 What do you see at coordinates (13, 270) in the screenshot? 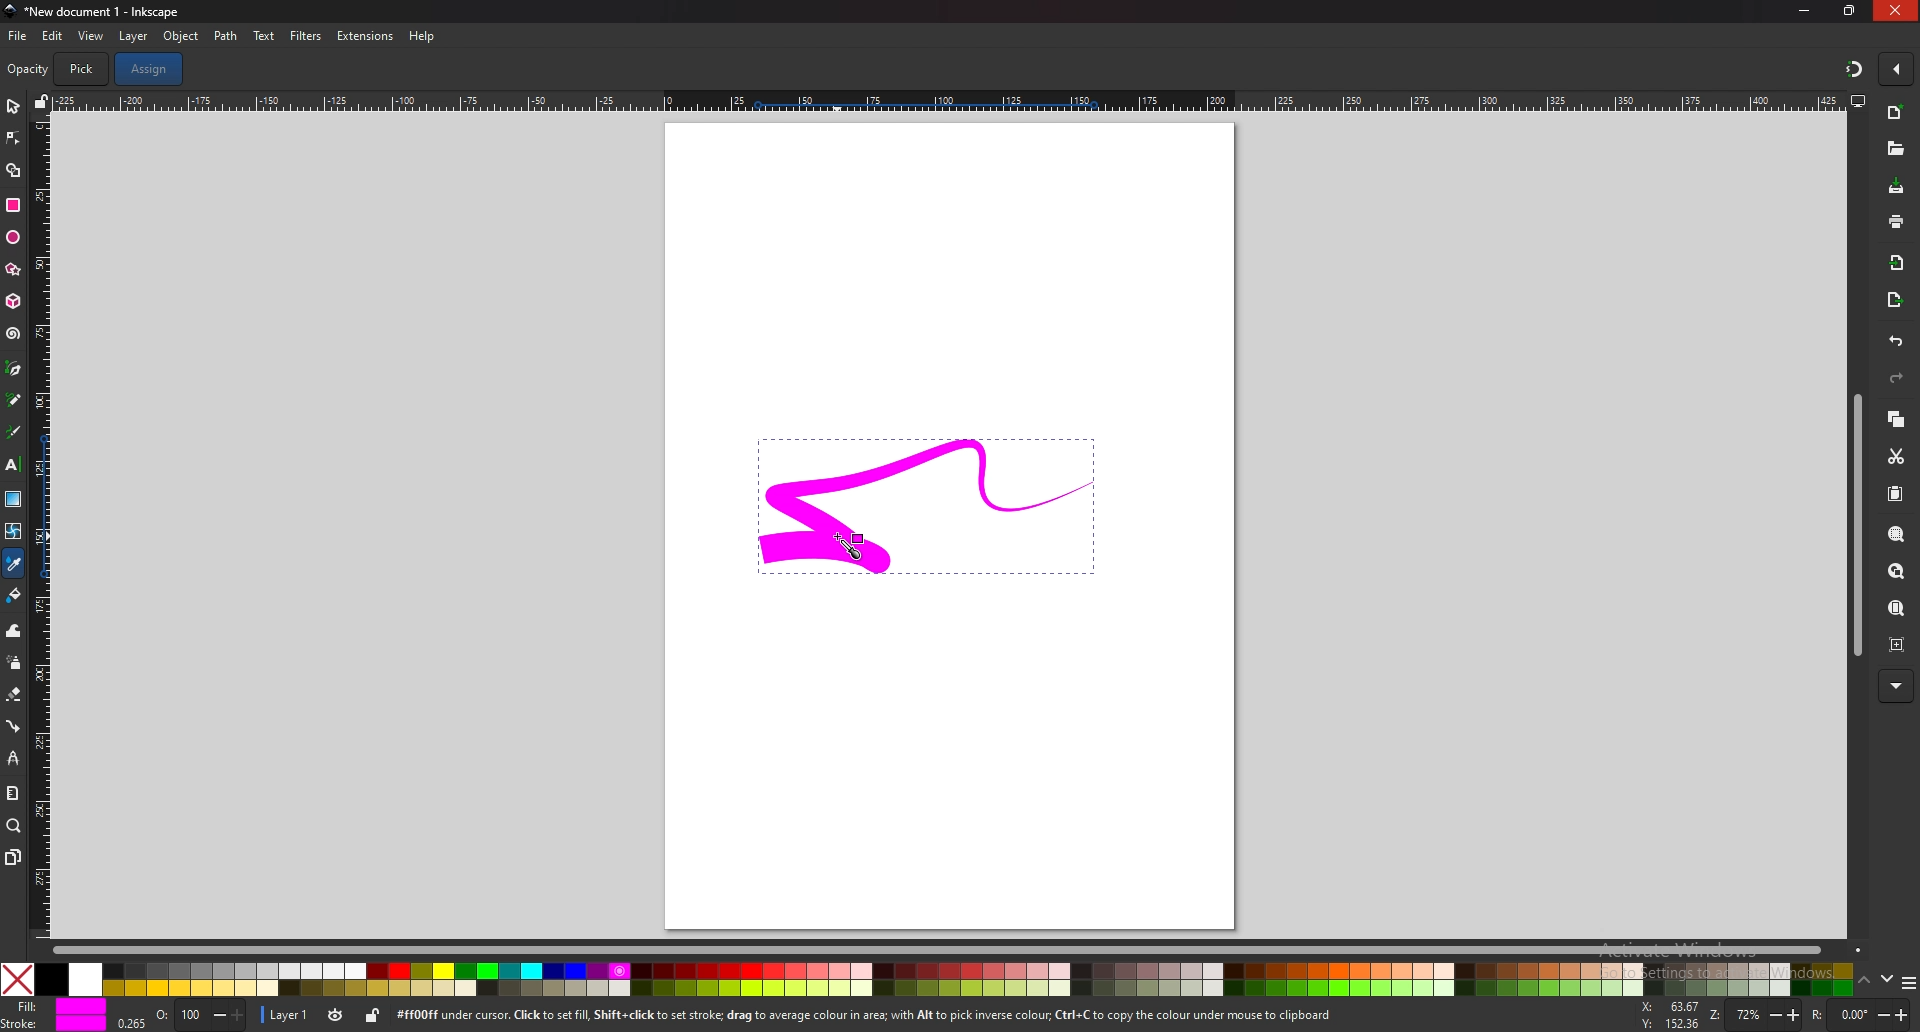
I see `stars and polygons` at bounding box center [13, 270].